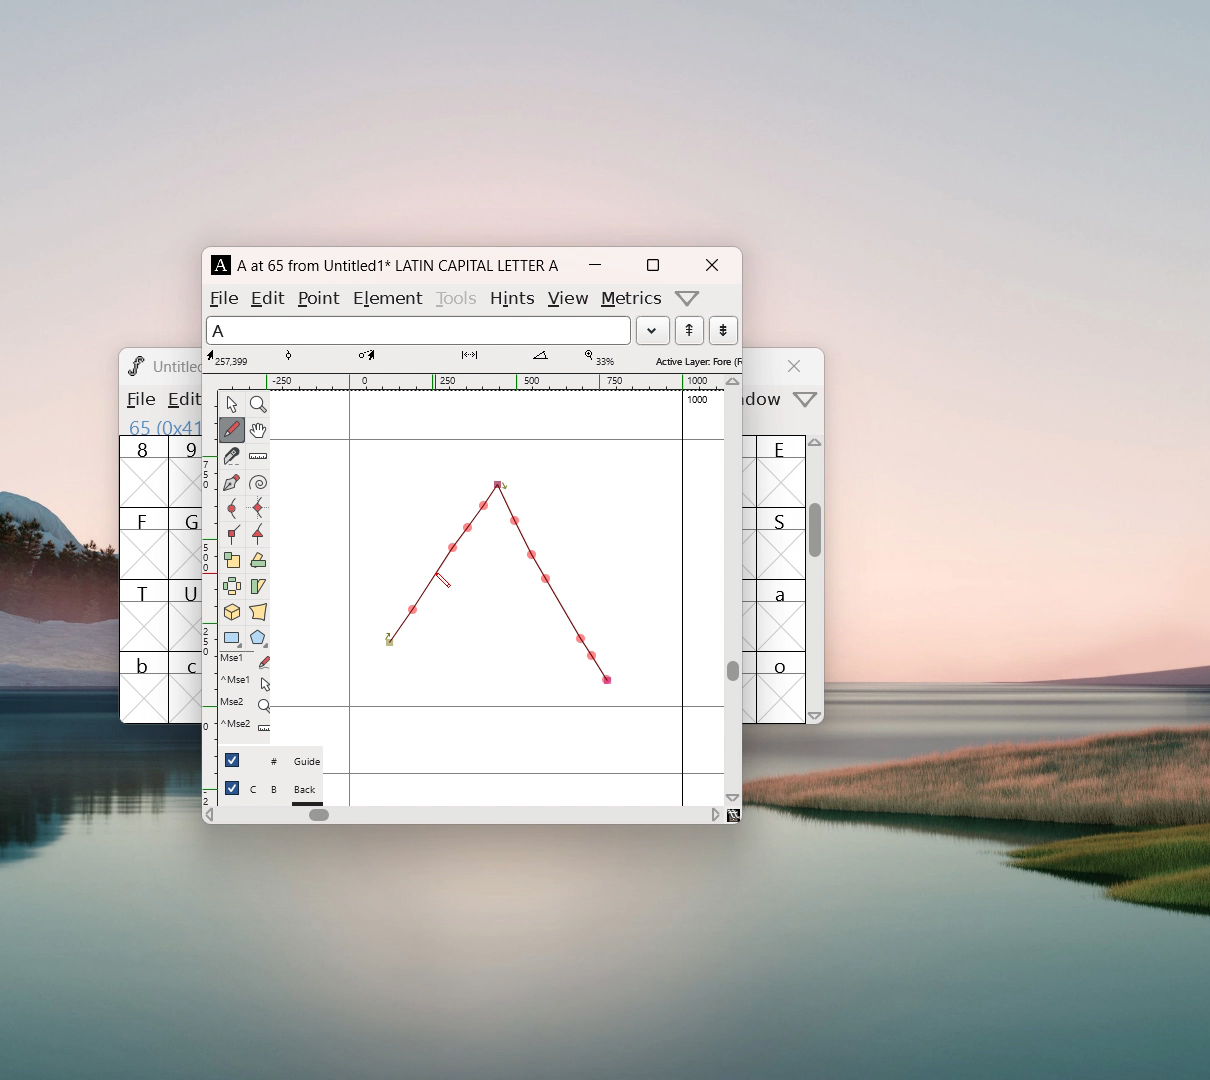  What do you see at coordinates (285, 762) in the screenshot?
I see `# Guide` at bounding box center [285, 762].